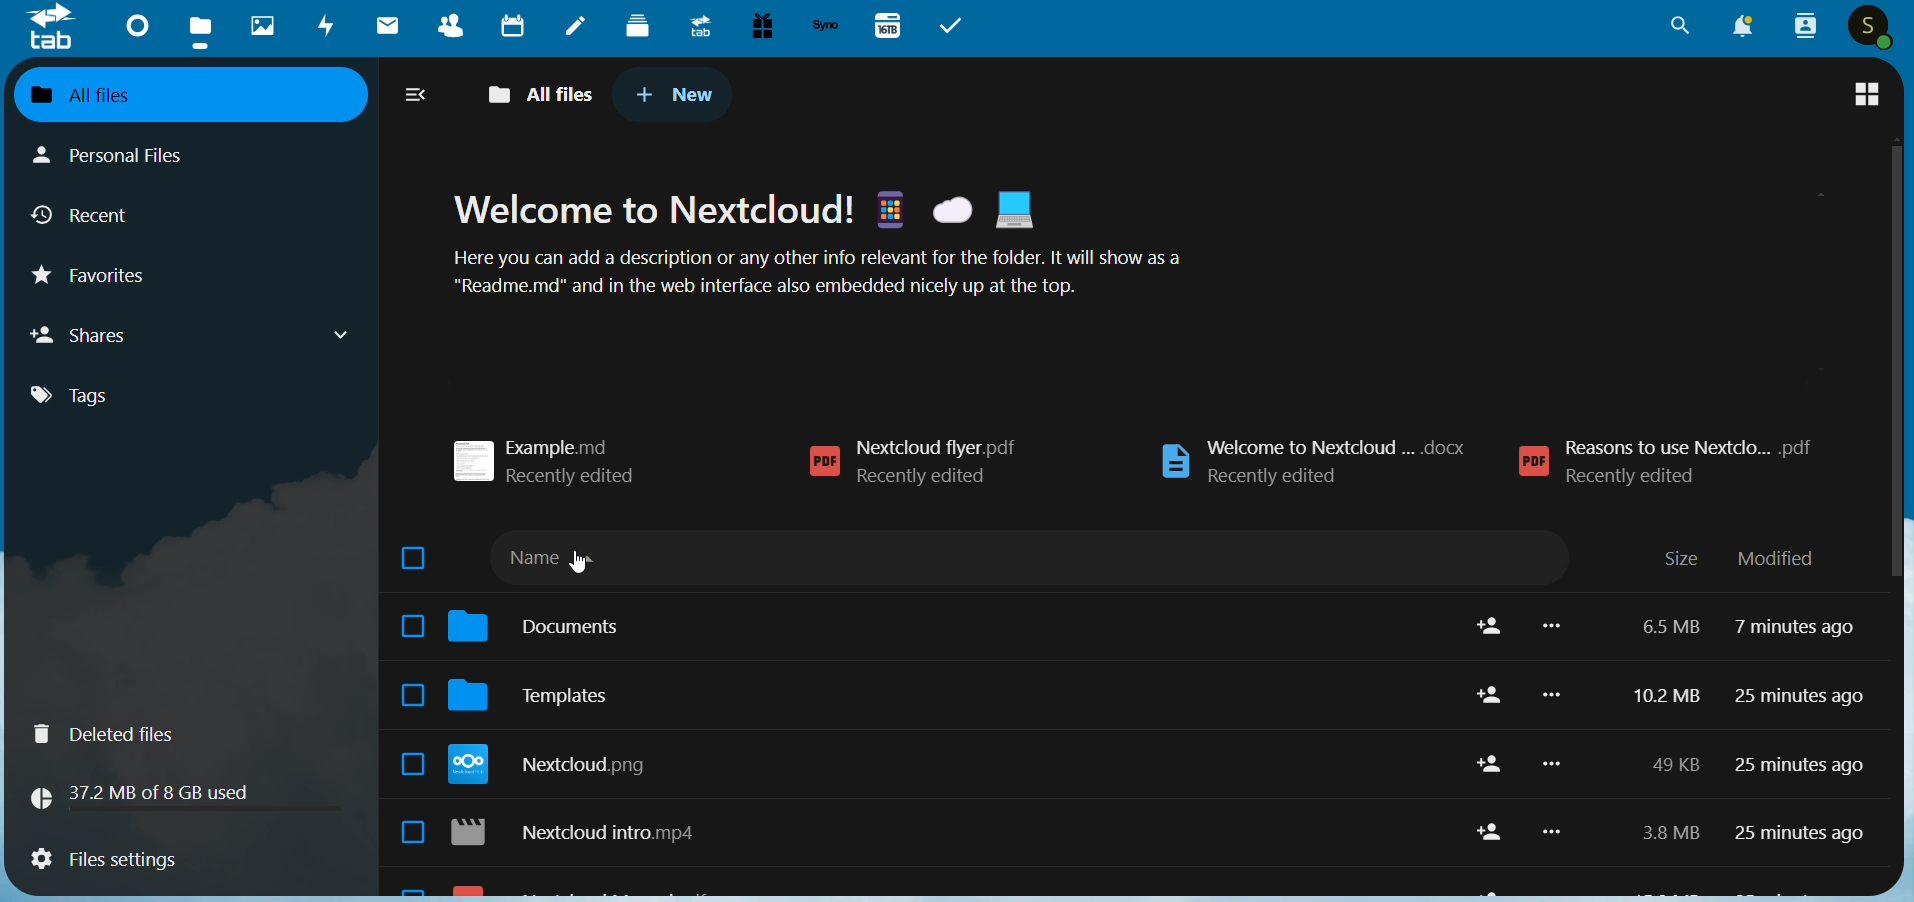 This screenshot has height=902, width=1914. Describe the element at coordinates (414, 92) in the screenshot. I see `expand/collapse` at that location.